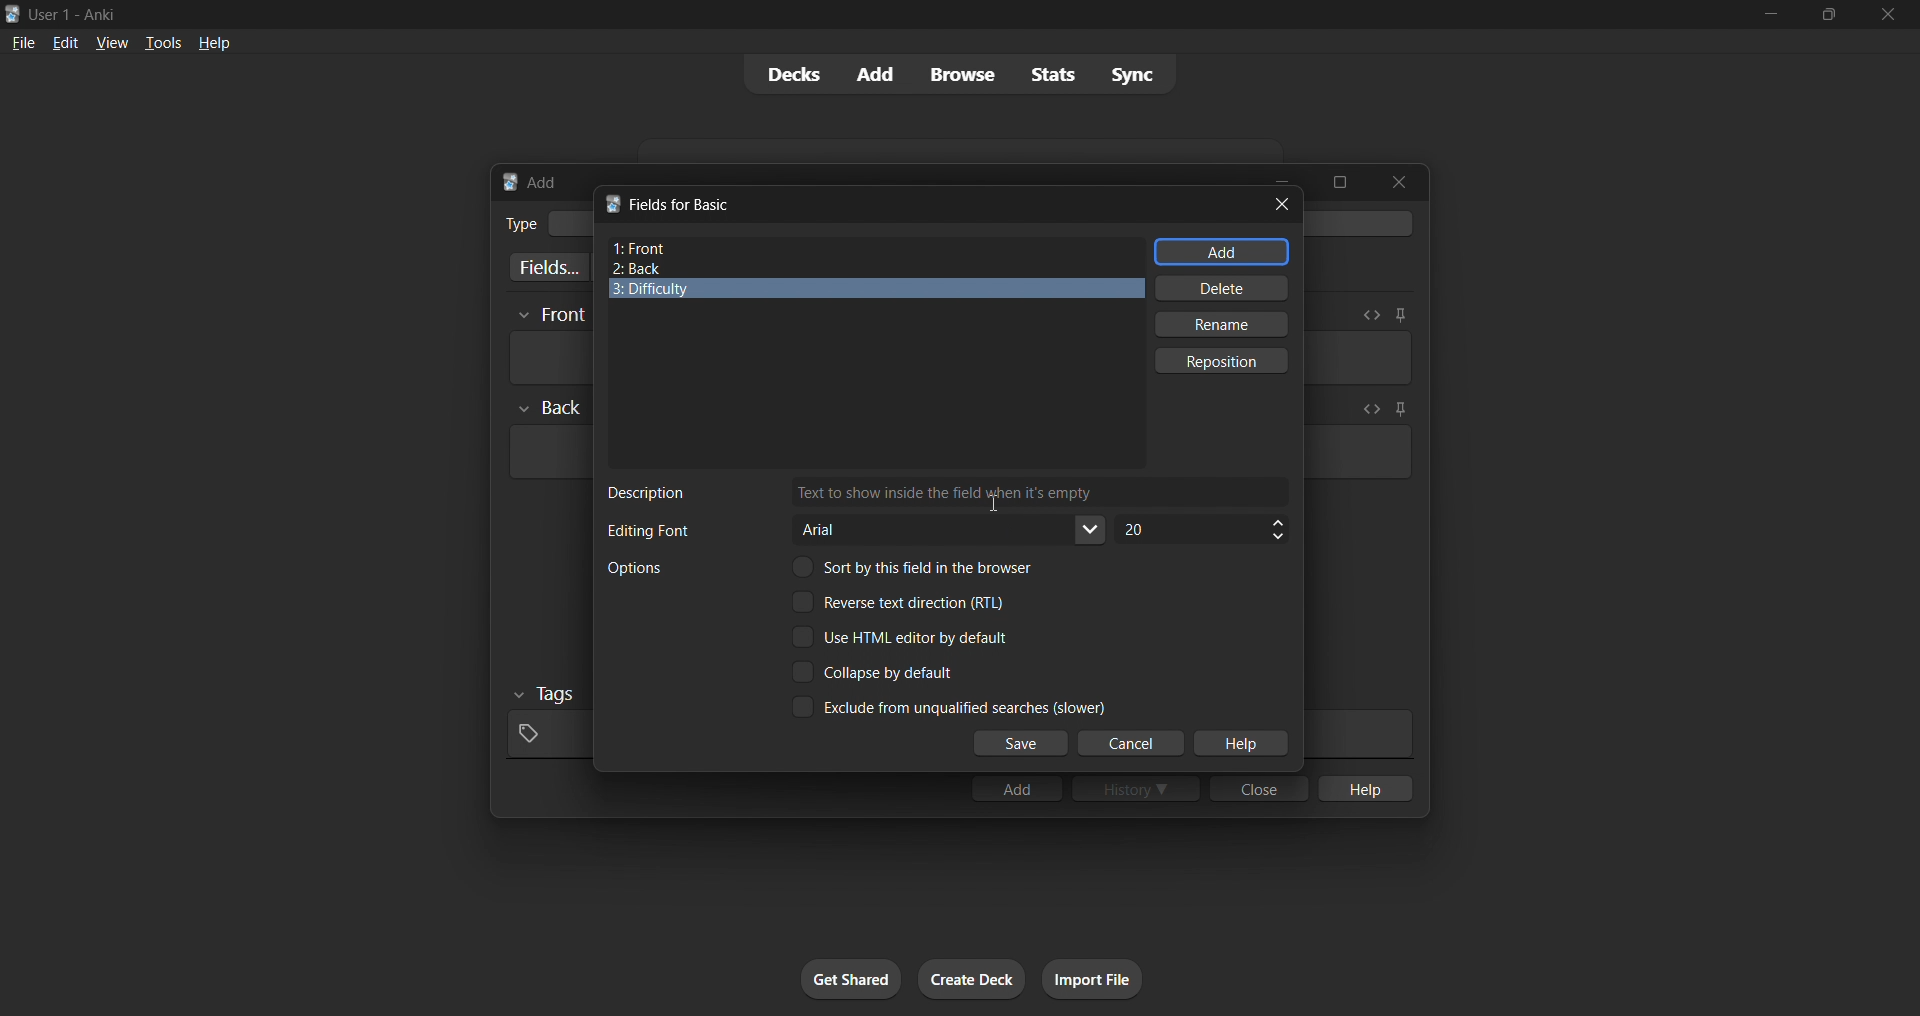 The width and height of the screenshot is (1920, 1016). Describe the element at coordinates (851, 979) in the screenshot. I see `get shared` at that location.